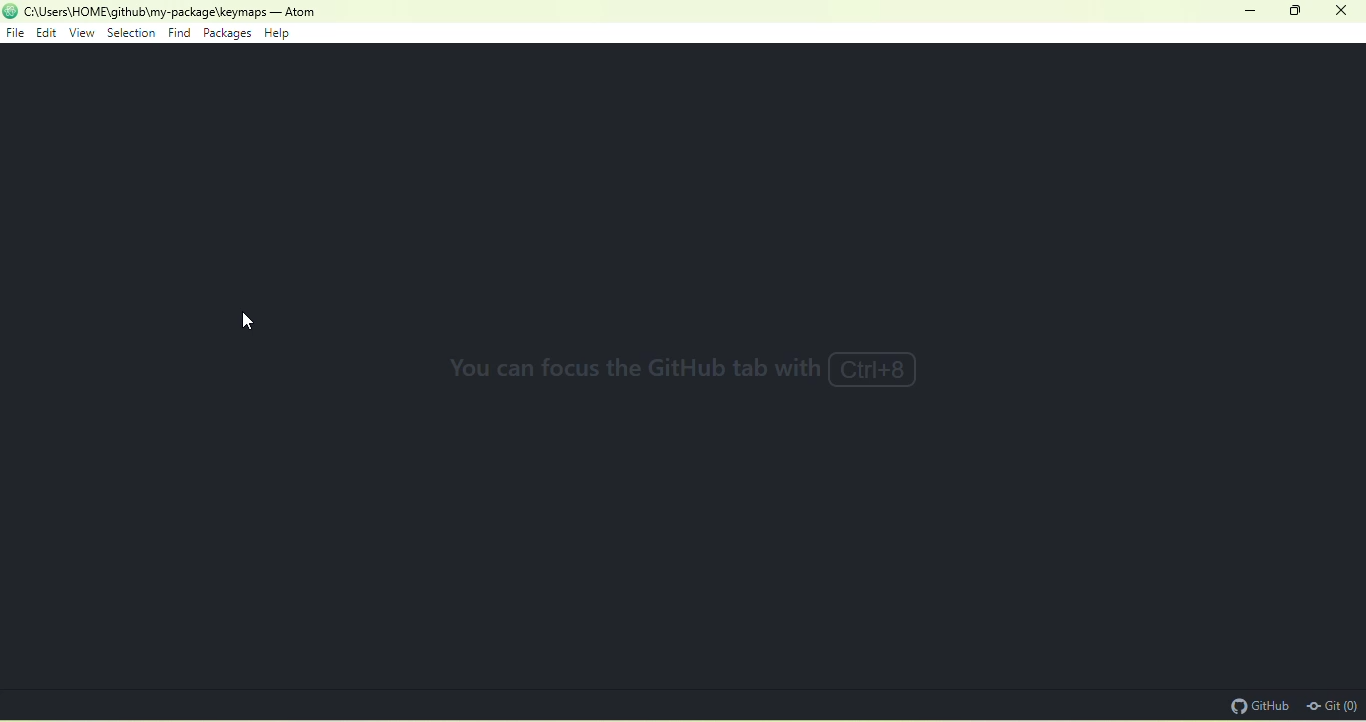 This screenshot has height=722, width=1366. Describe the element at coordinates (280, 35) in the screenshot. I see `help` at that location.